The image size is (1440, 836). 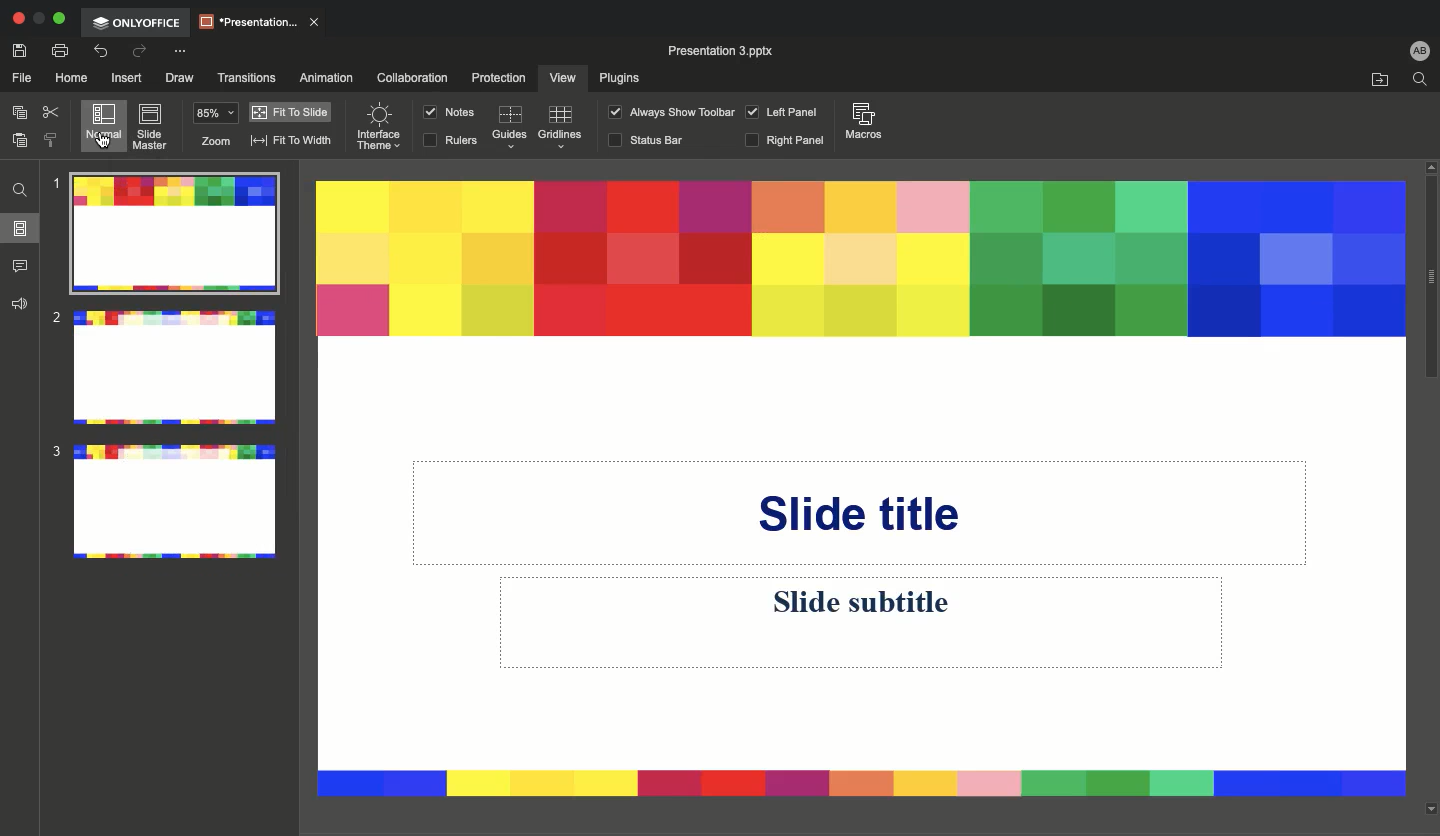 What do you see at coordinates (252, 77) in the screenshot?
I see `Transitions` at bounding box center [252, 77].